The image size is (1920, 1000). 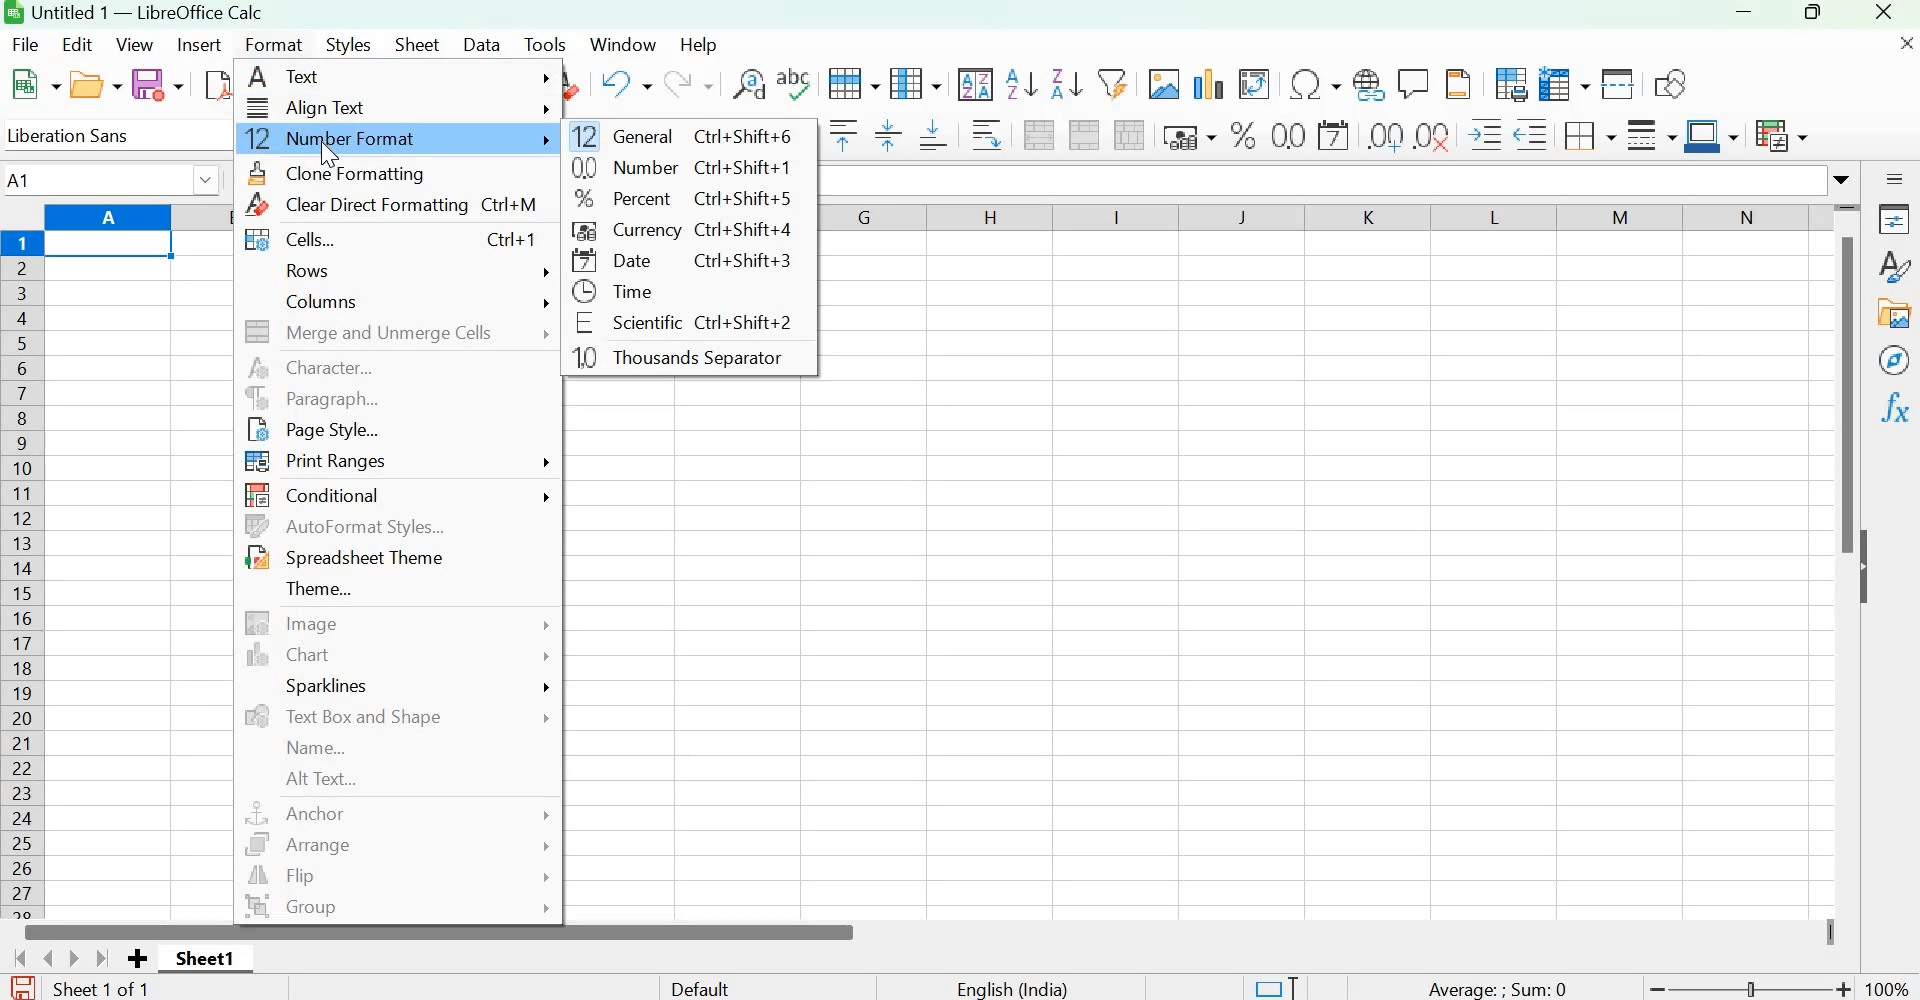 What do you see at coordinates (205, 957) in the screenshot?
I see `Sheet1` at bounding box center [205, 957].